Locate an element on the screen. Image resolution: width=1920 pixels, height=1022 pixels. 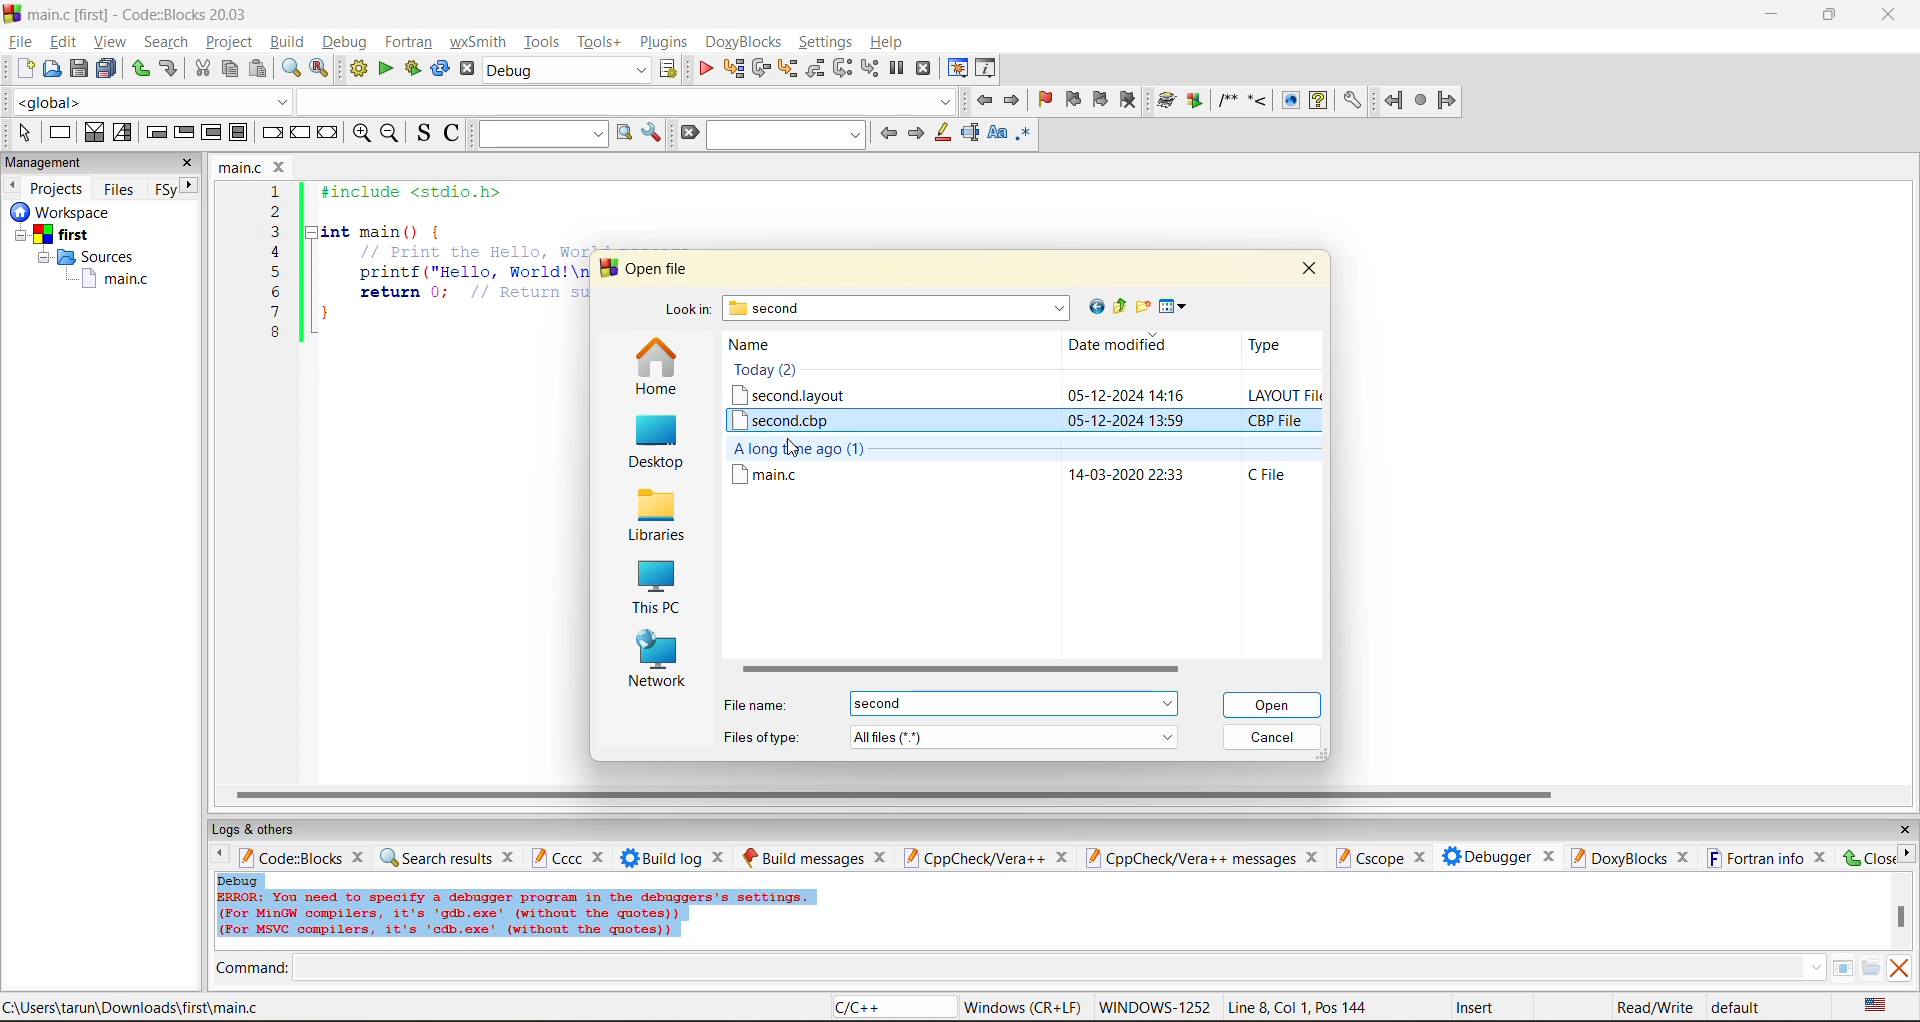
return instruction is located at coordinates (329, 134).